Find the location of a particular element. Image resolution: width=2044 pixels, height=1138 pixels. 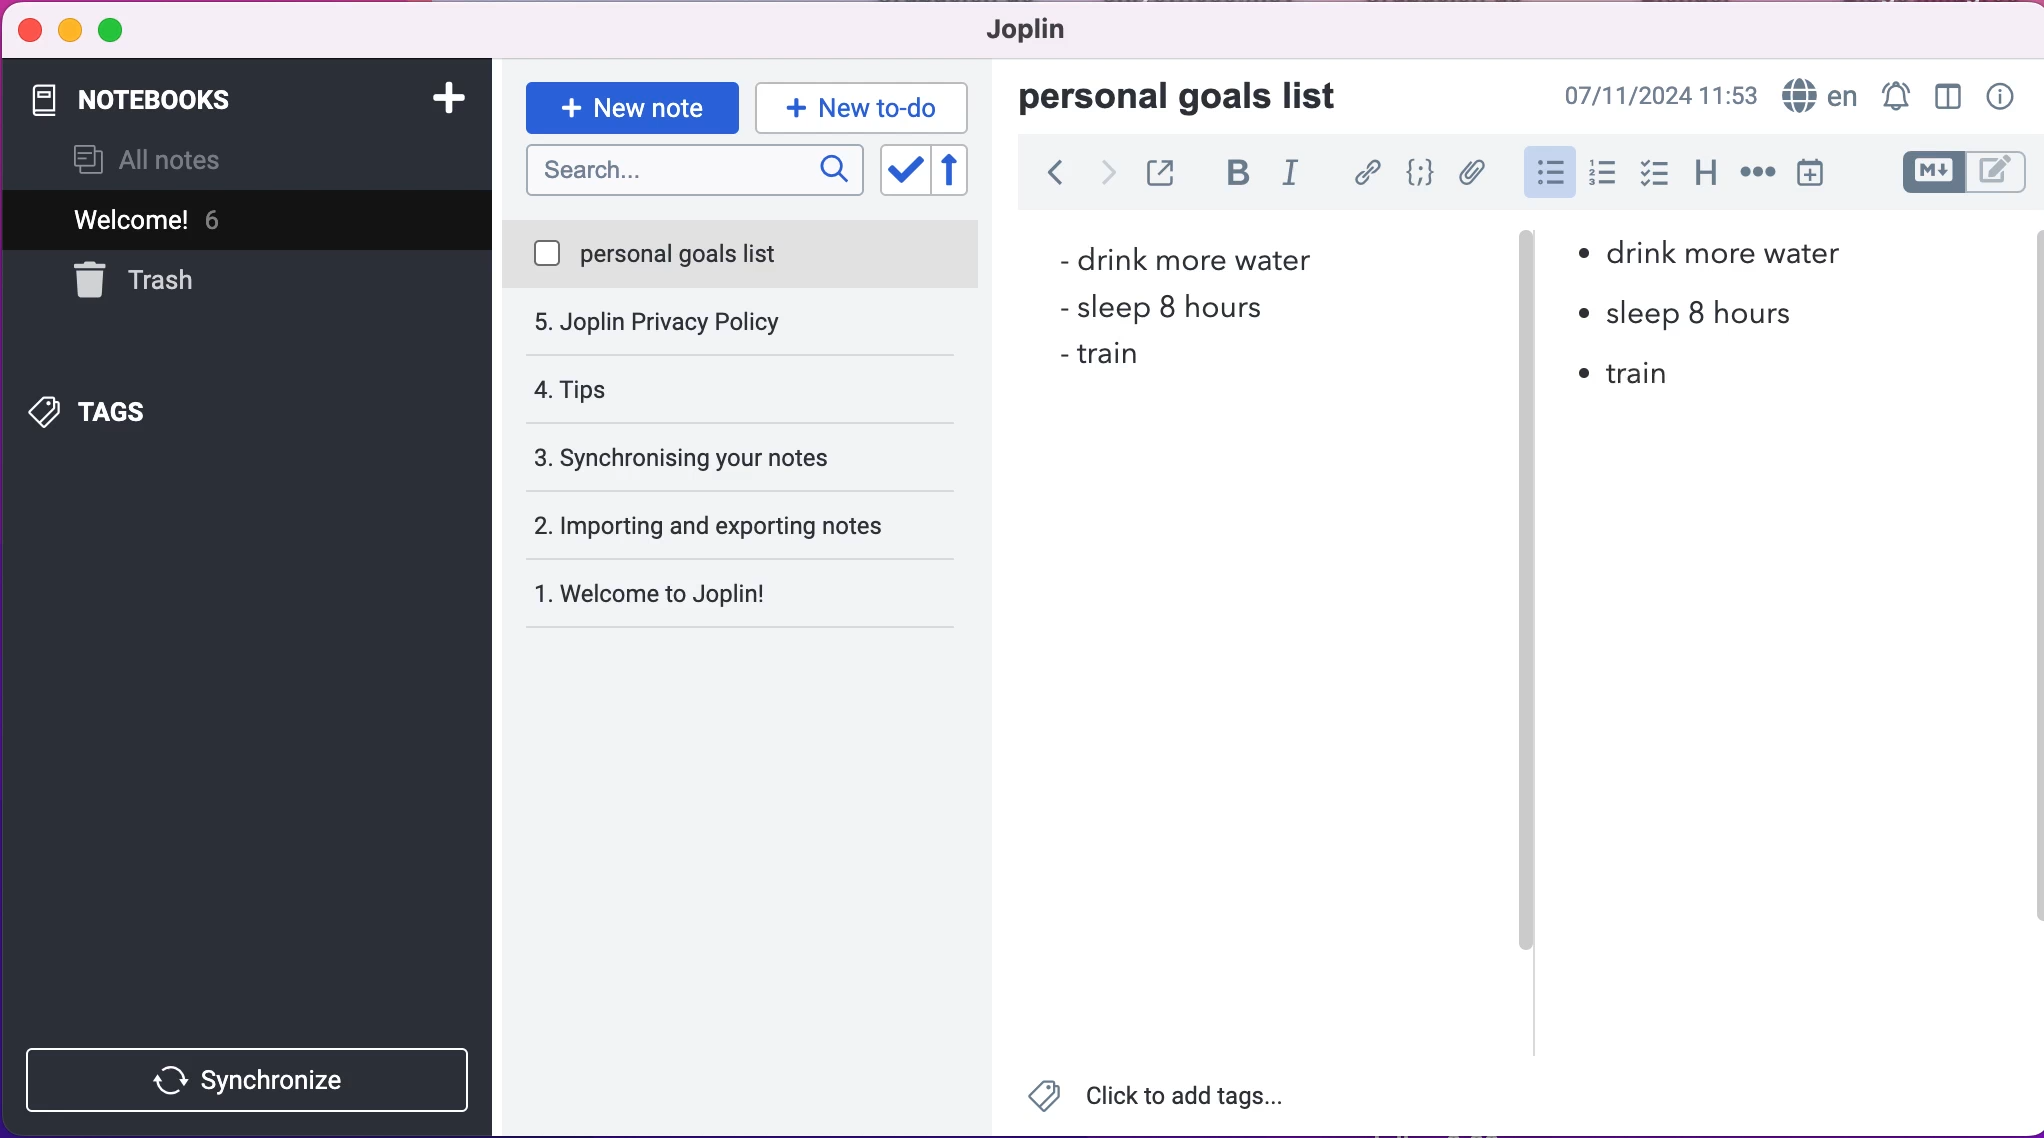

joplin is located at coordinates (1048, 34).